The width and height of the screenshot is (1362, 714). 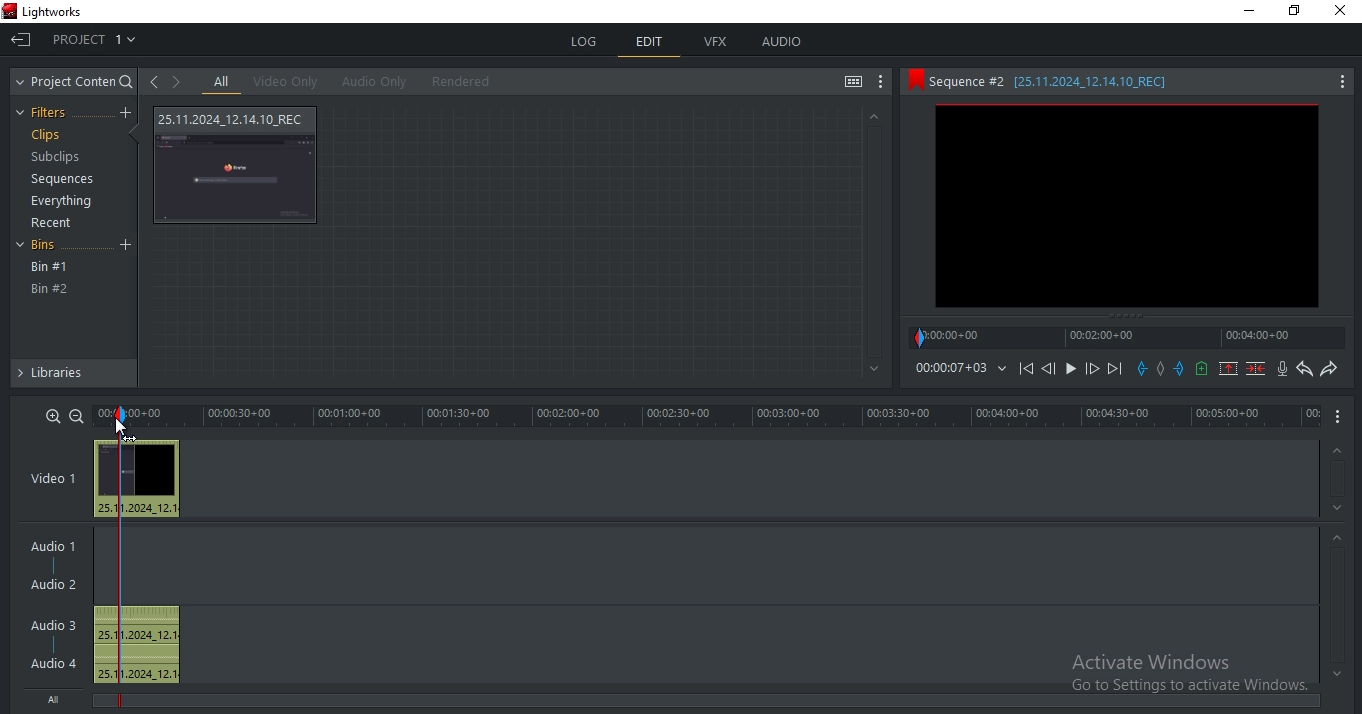 What do you see at coordinates (1299, 14) in the screenshot?
I see `Maximize` at bounding box center [1299, 14].